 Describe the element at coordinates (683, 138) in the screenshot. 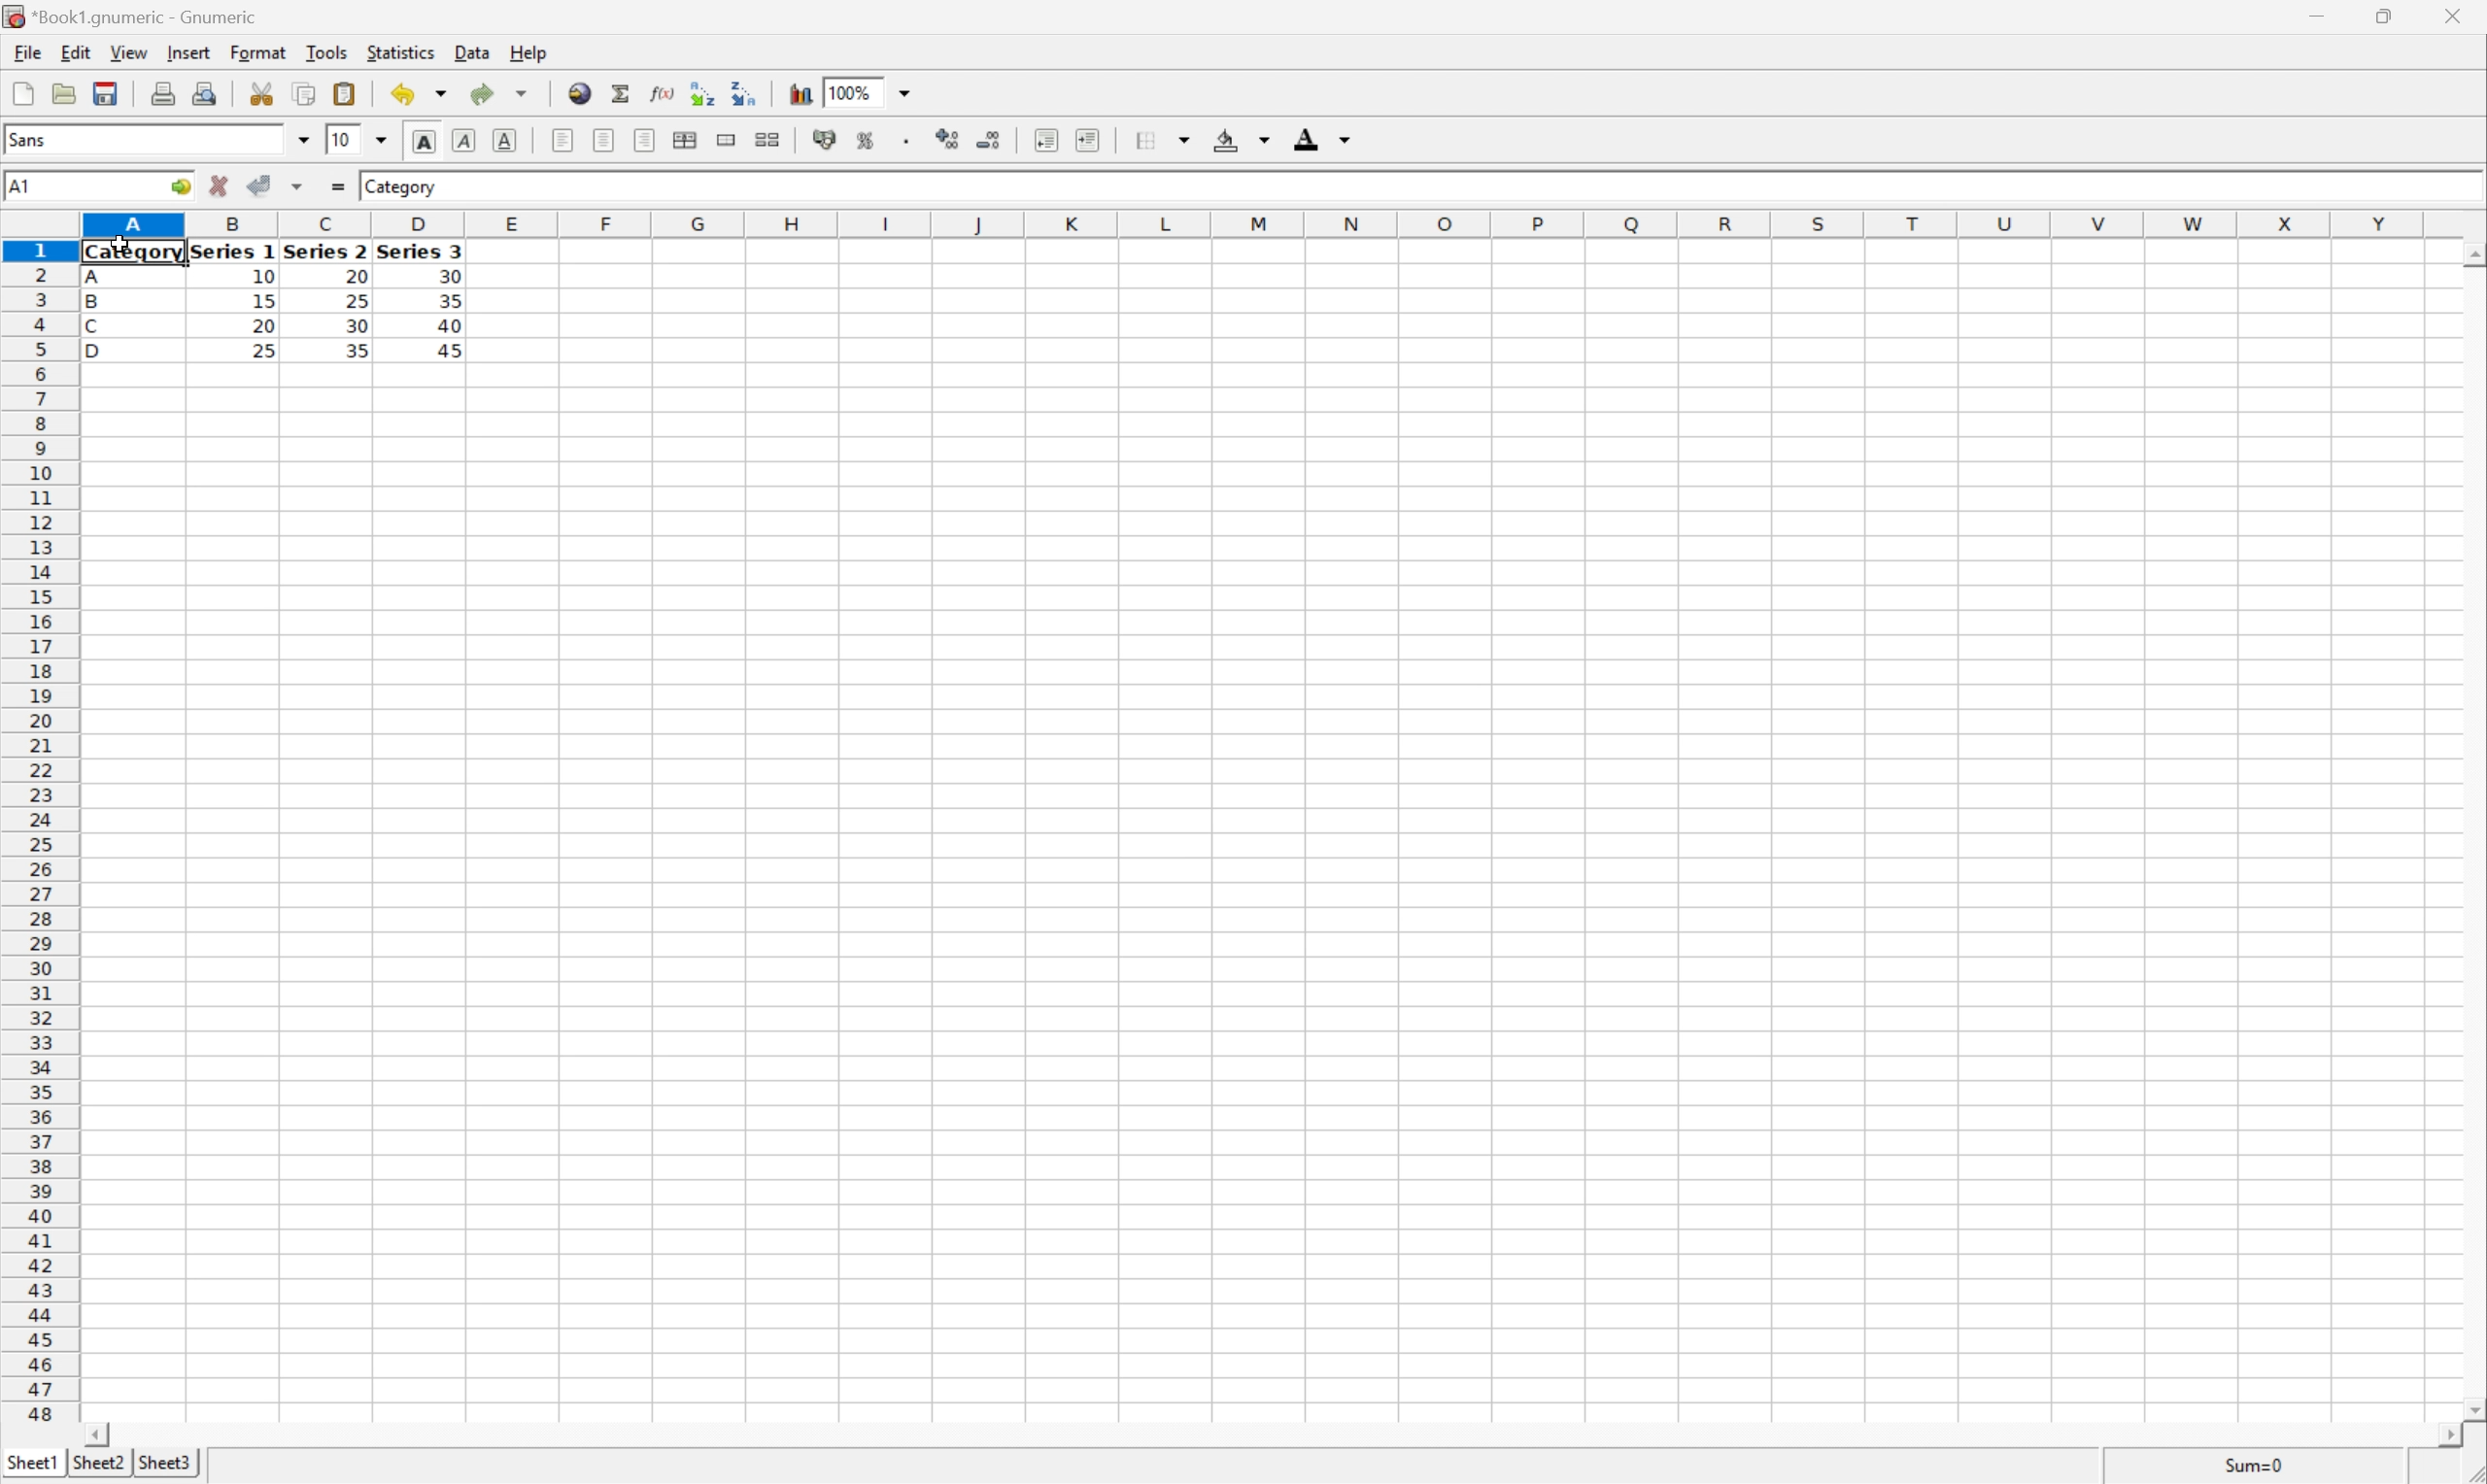

I see `Center horizontally across selection` at that location.